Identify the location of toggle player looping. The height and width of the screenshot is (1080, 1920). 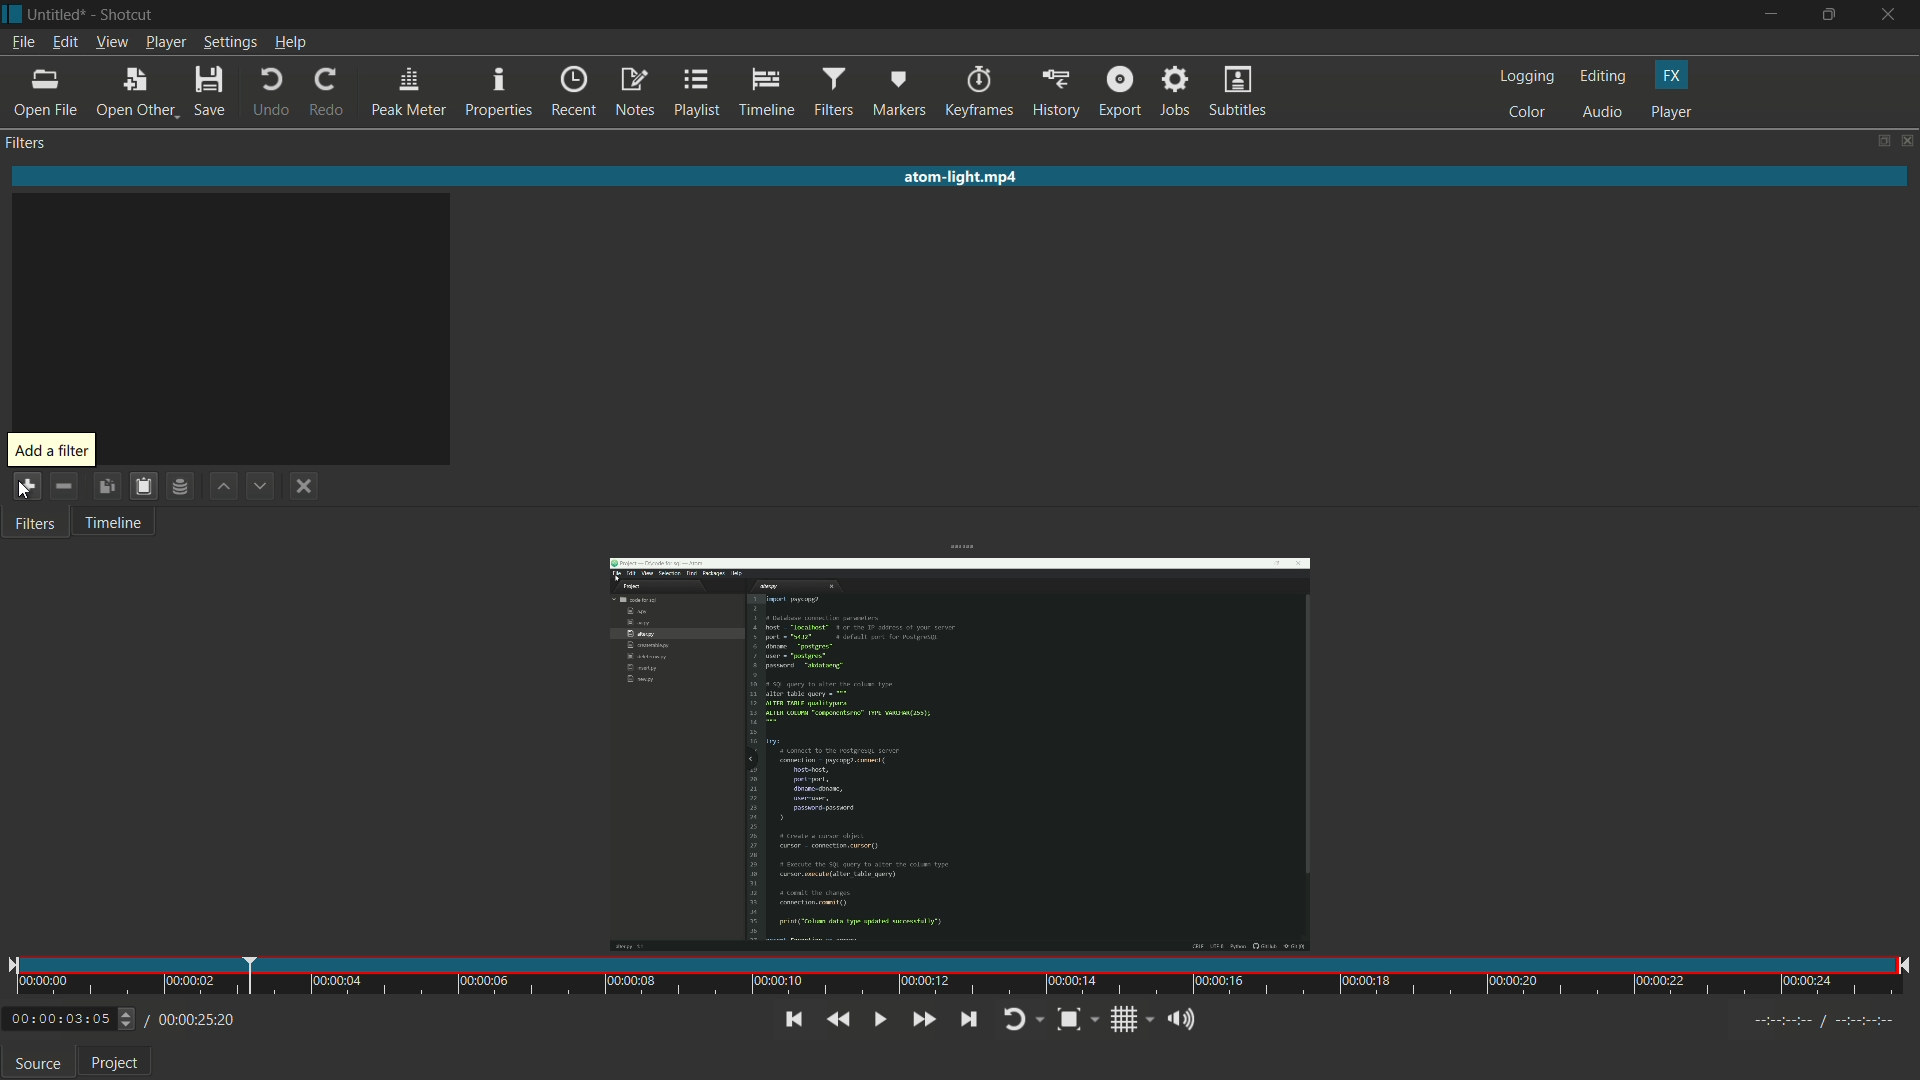
(1015, 1019).